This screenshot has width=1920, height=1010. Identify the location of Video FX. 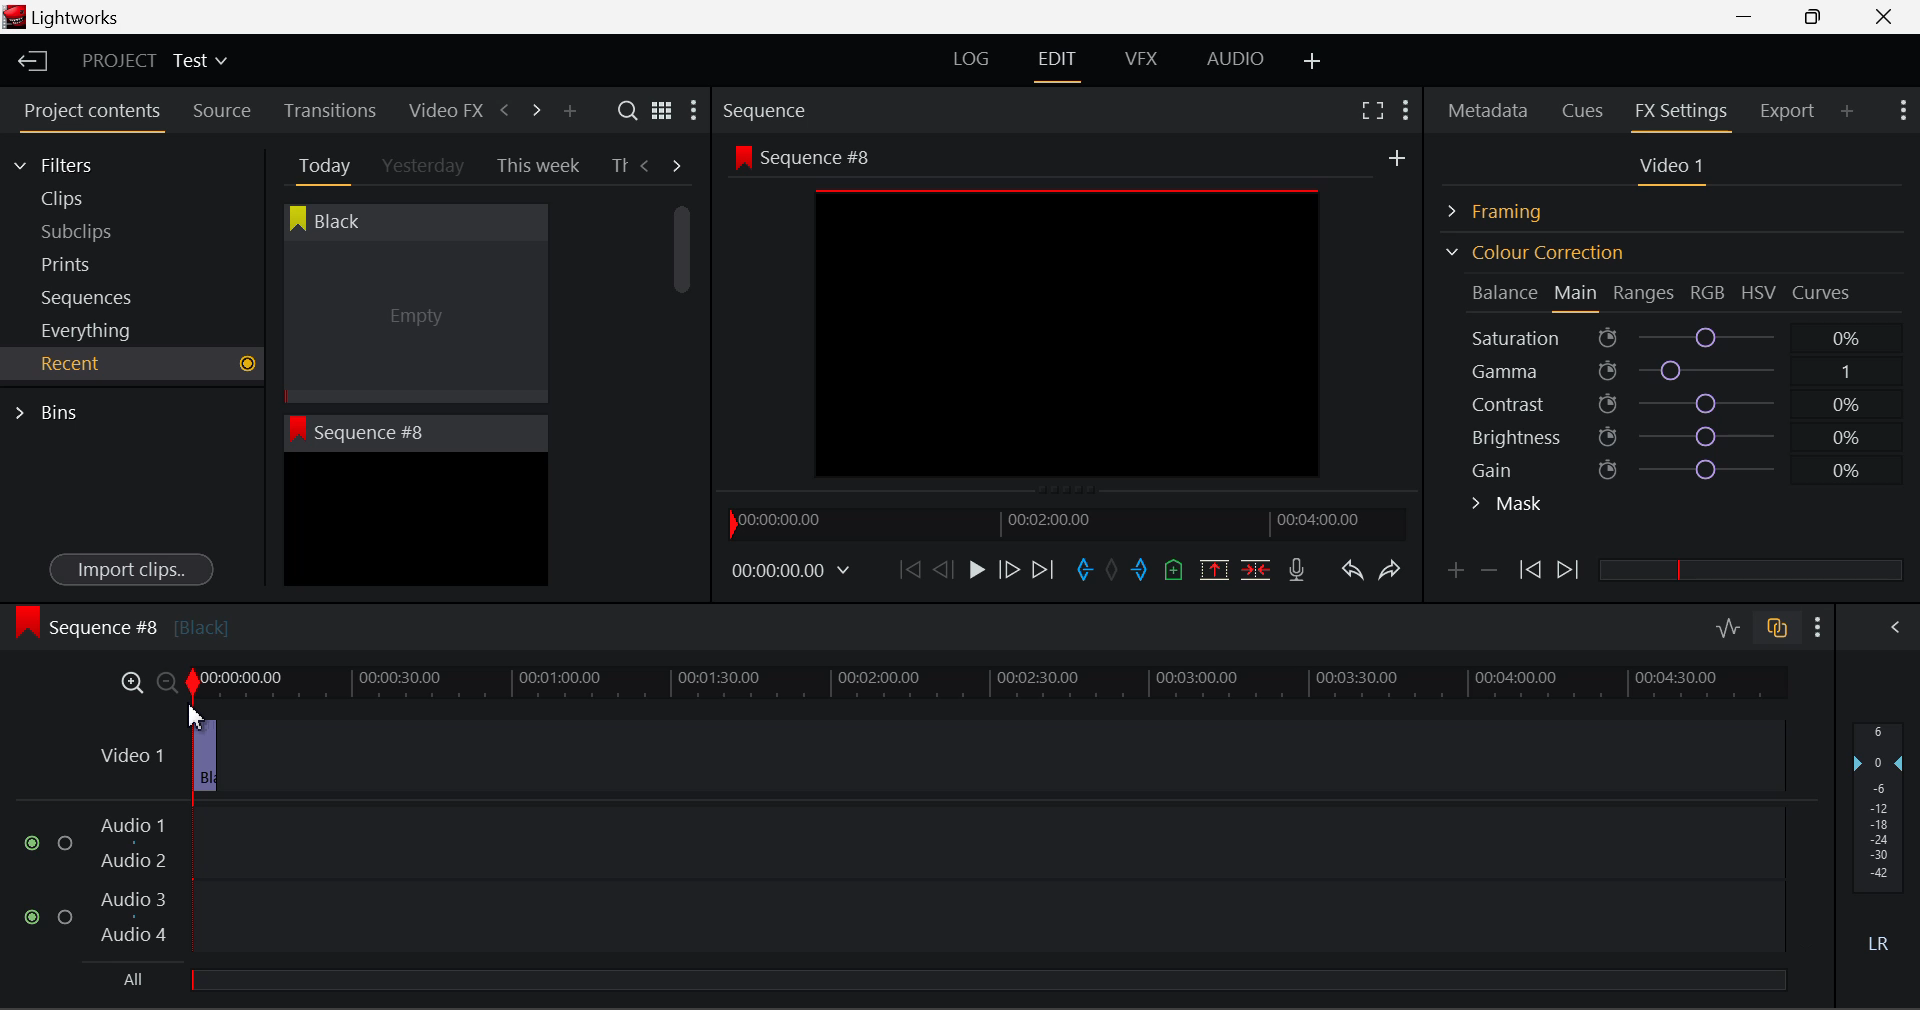
(440, 110).